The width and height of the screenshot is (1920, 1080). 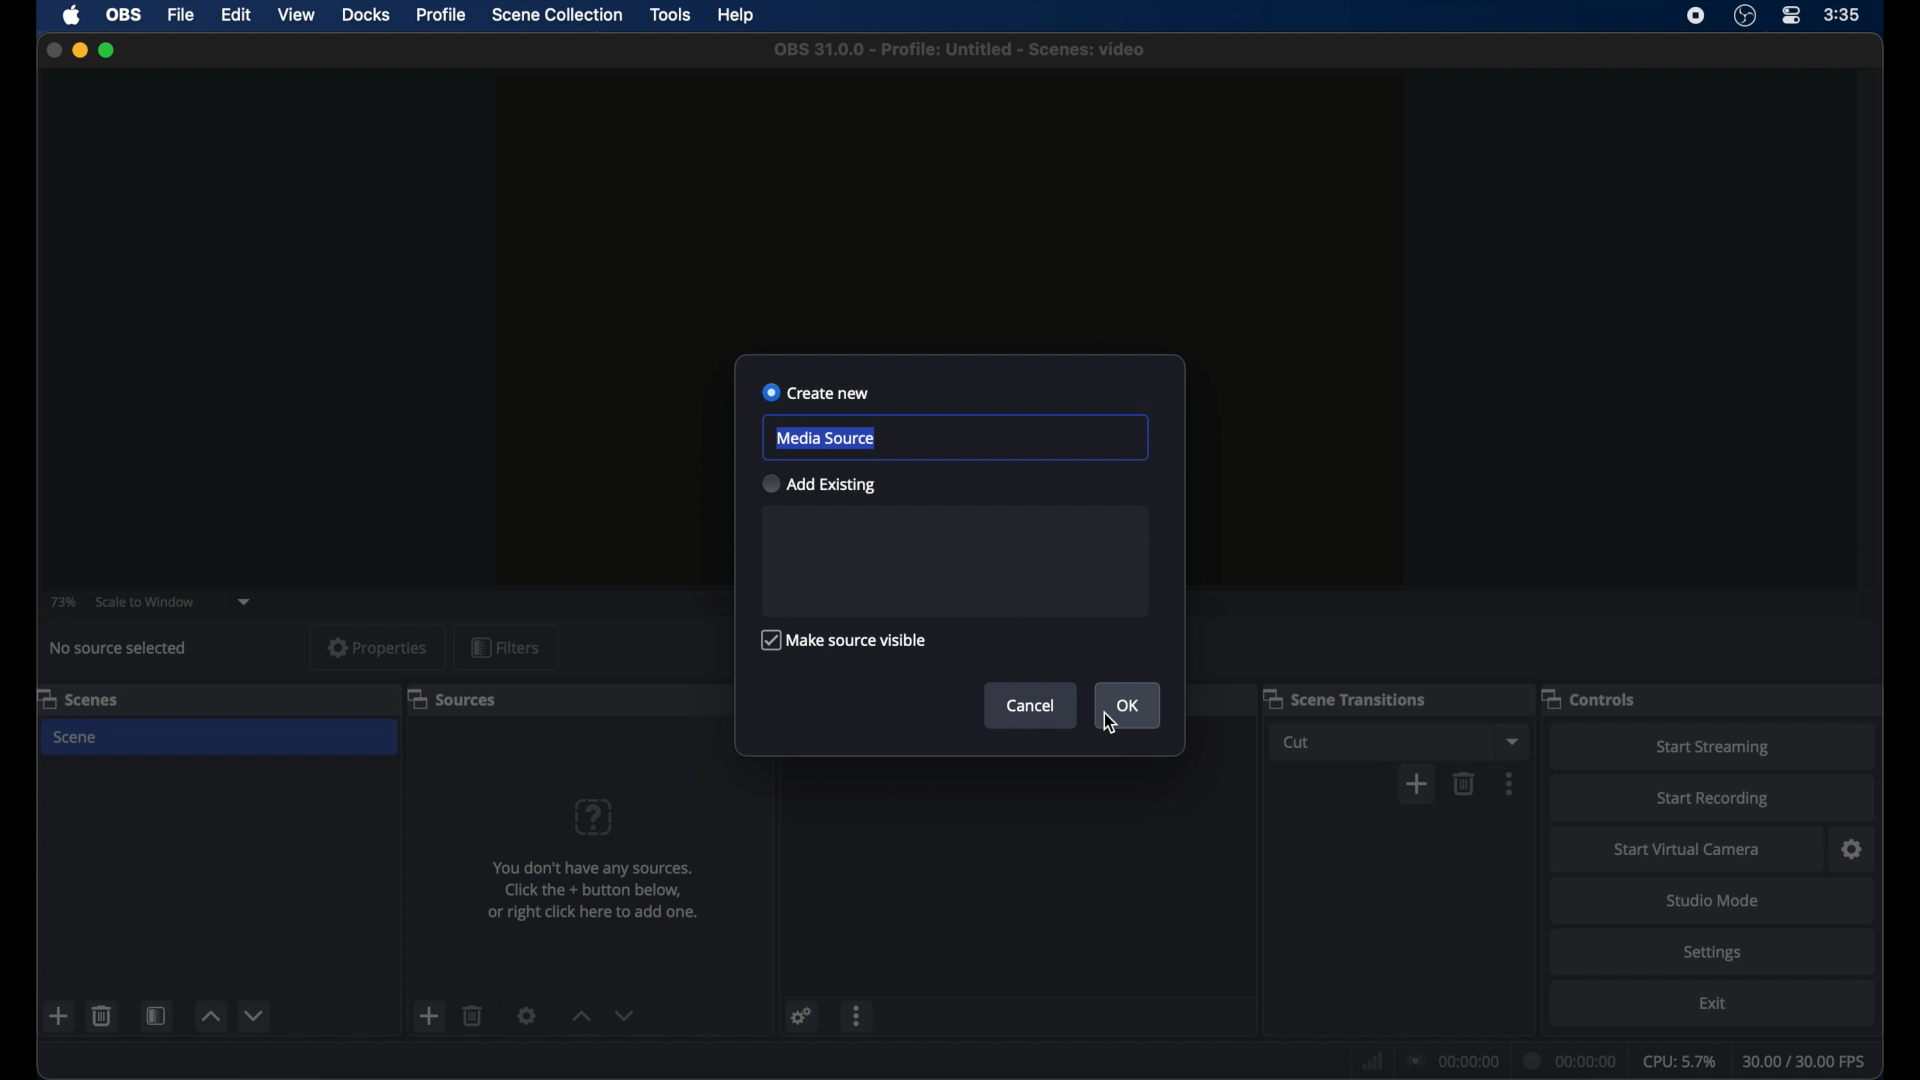 What do you see at coordinates (1793, 16) in the screenshot?
I see `control center` at bounding box center [1793, 16].